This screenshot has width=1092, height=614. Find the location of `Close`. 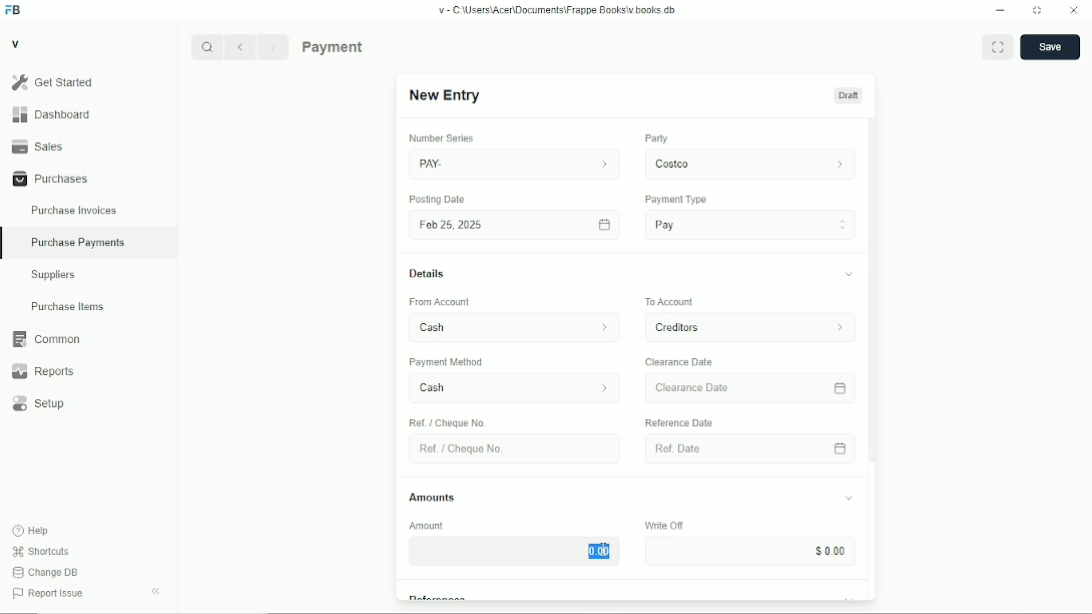

Close is located at coordinates (1074, 10).